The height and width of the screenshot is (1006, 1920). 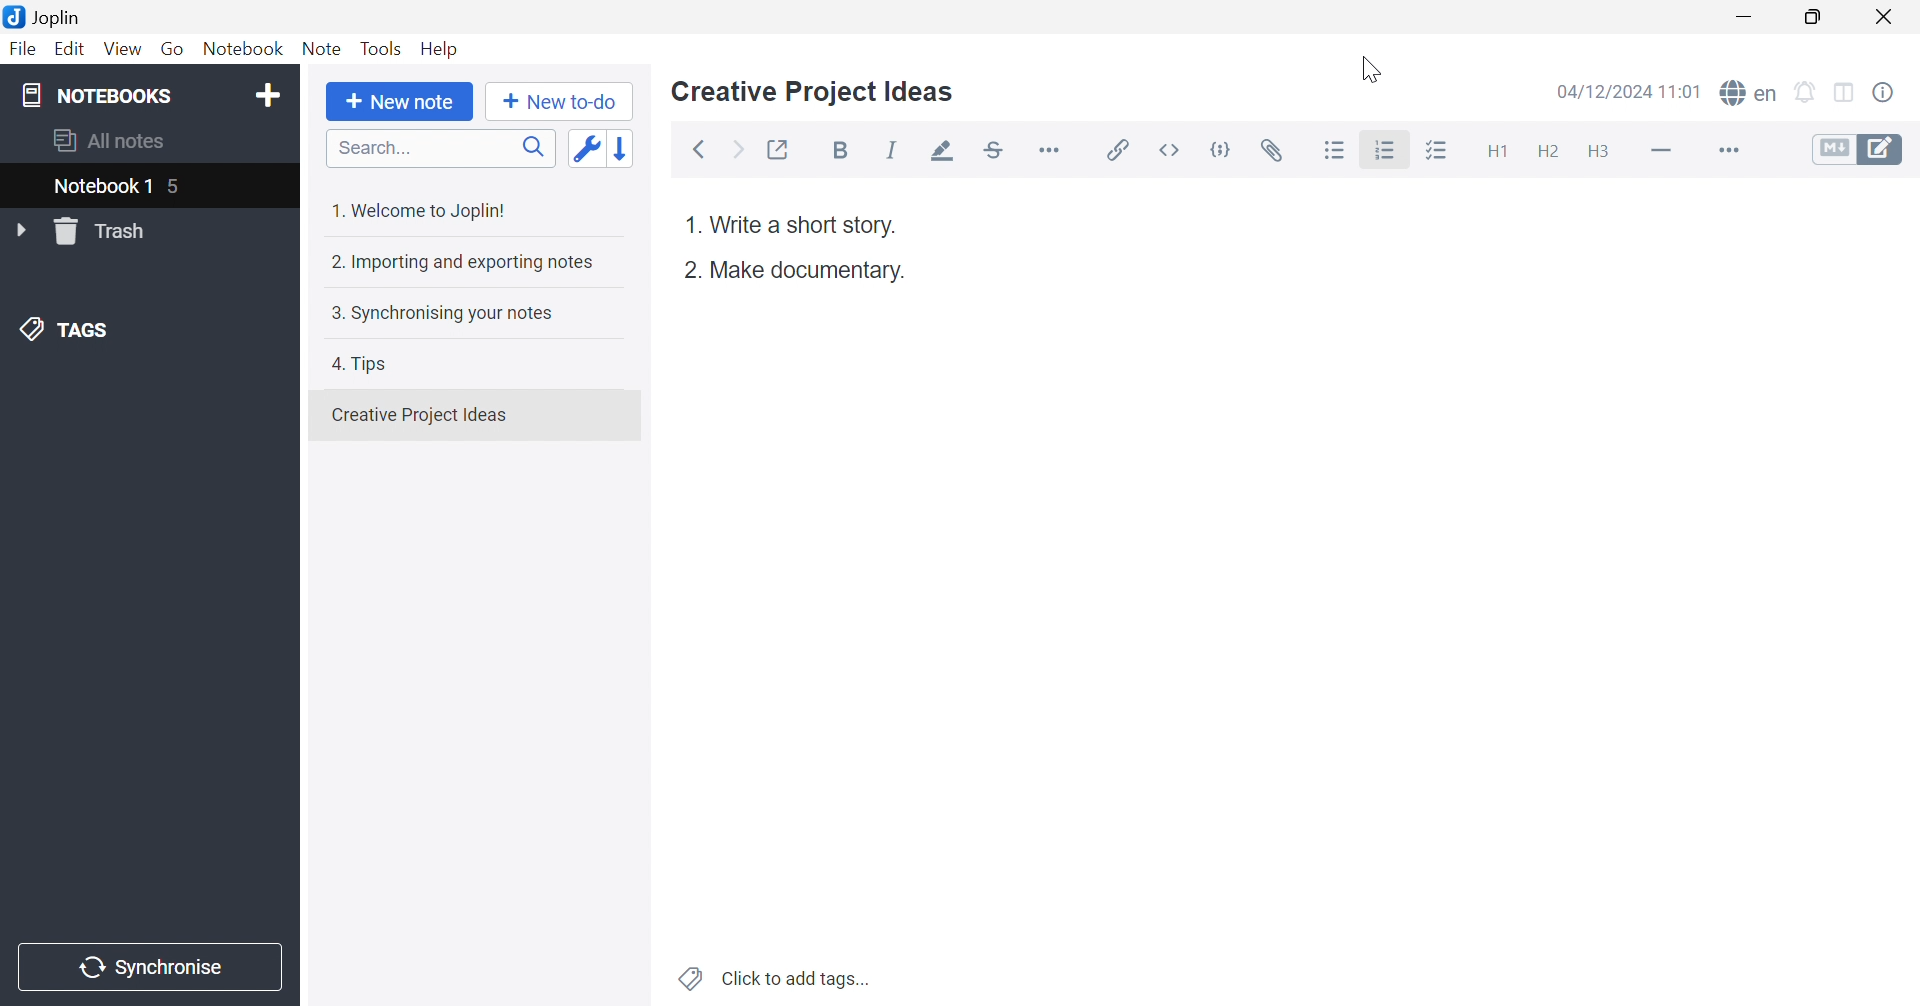 I want to click on Toggle editors, so click(x=1858, y=150).